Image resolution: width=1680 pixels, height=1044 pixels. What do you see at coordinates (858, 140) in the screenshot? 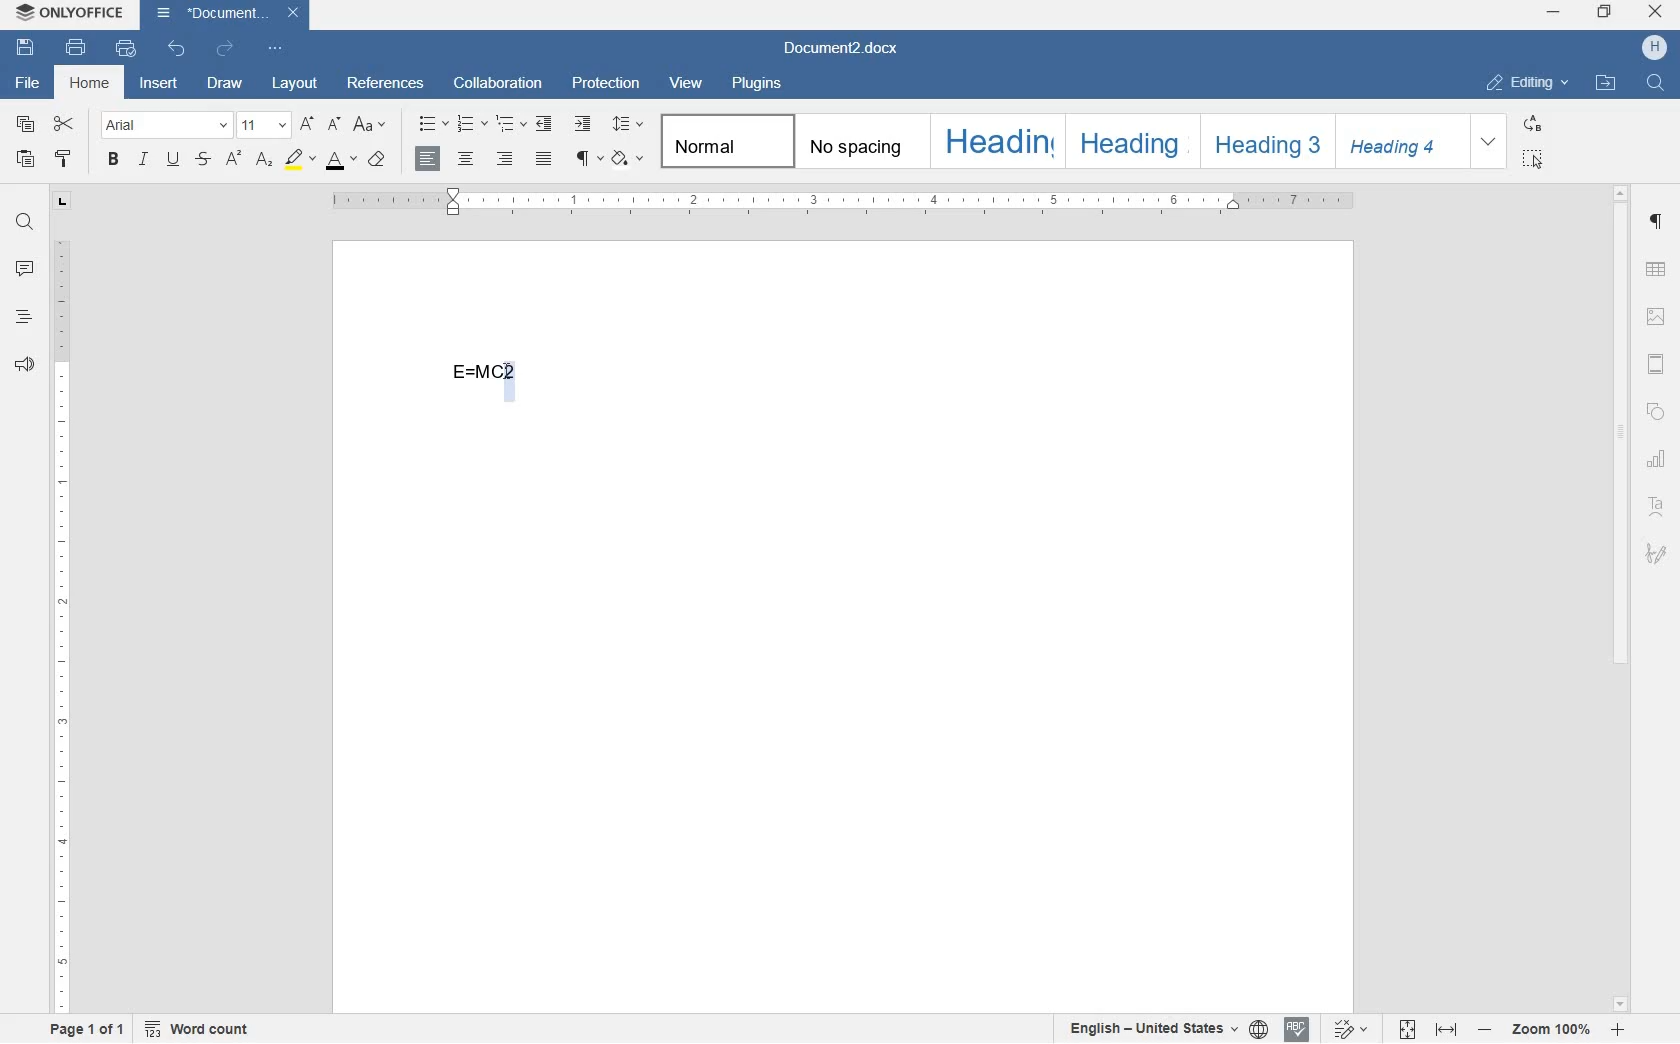
I see `no spacing` at bounding box center [858, 140].